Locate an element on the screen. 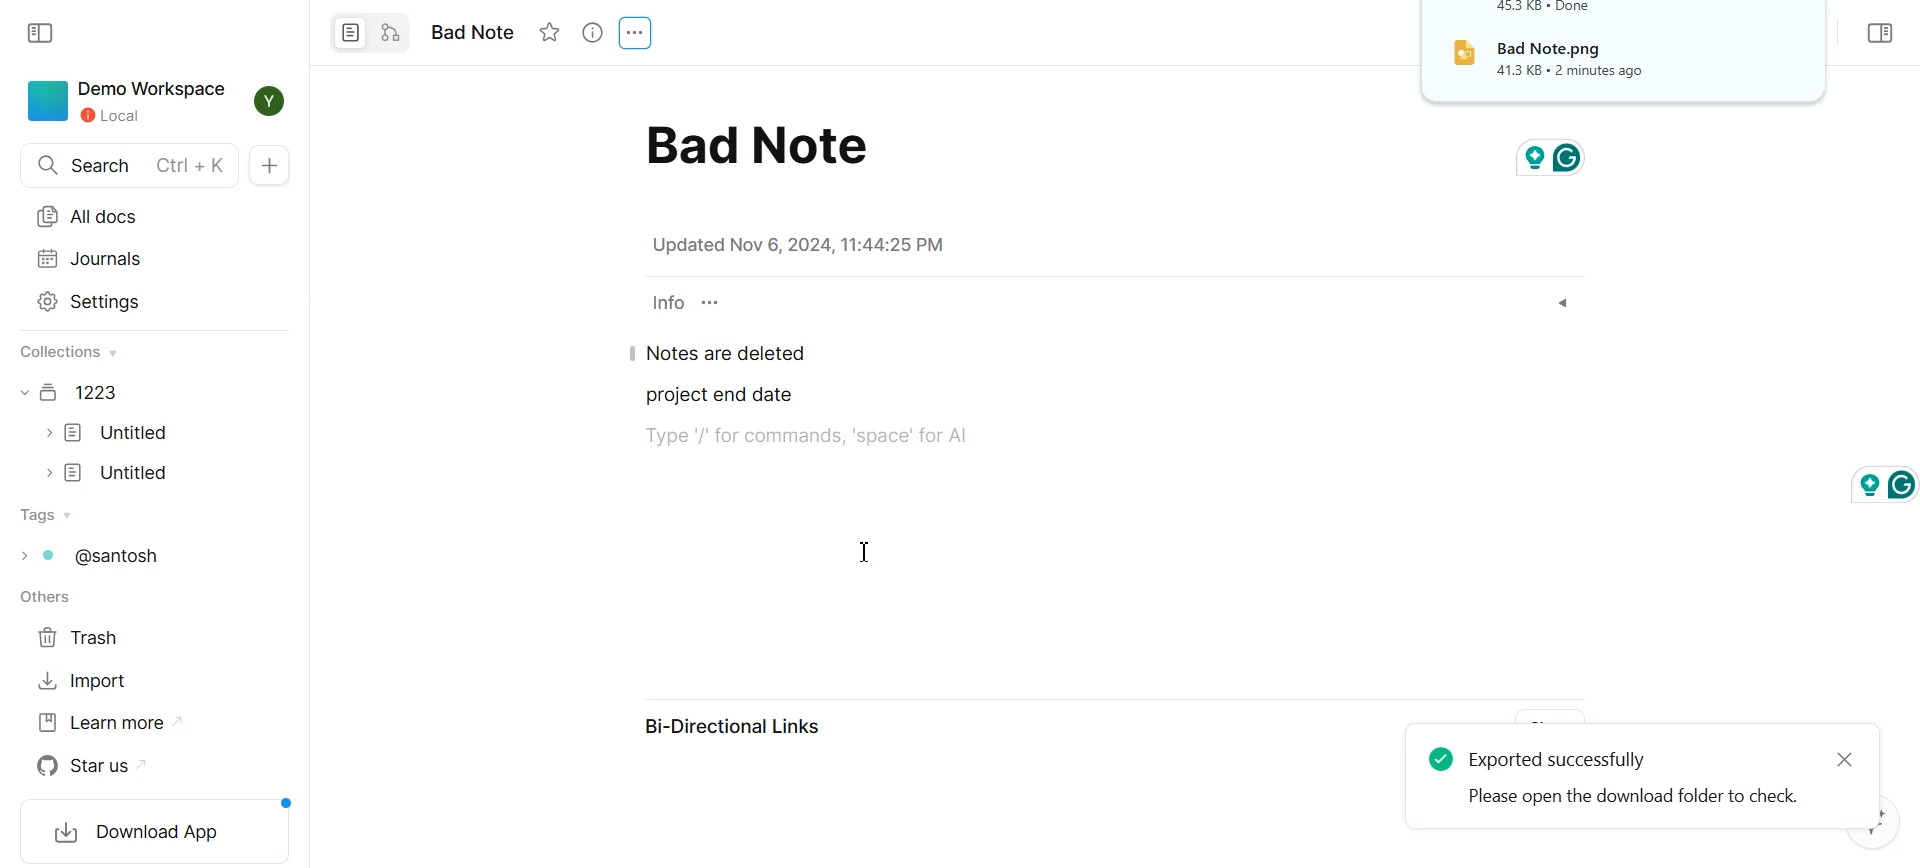 This screenshot has width=1920, height=868. Document is located at coordinates (72, 392).